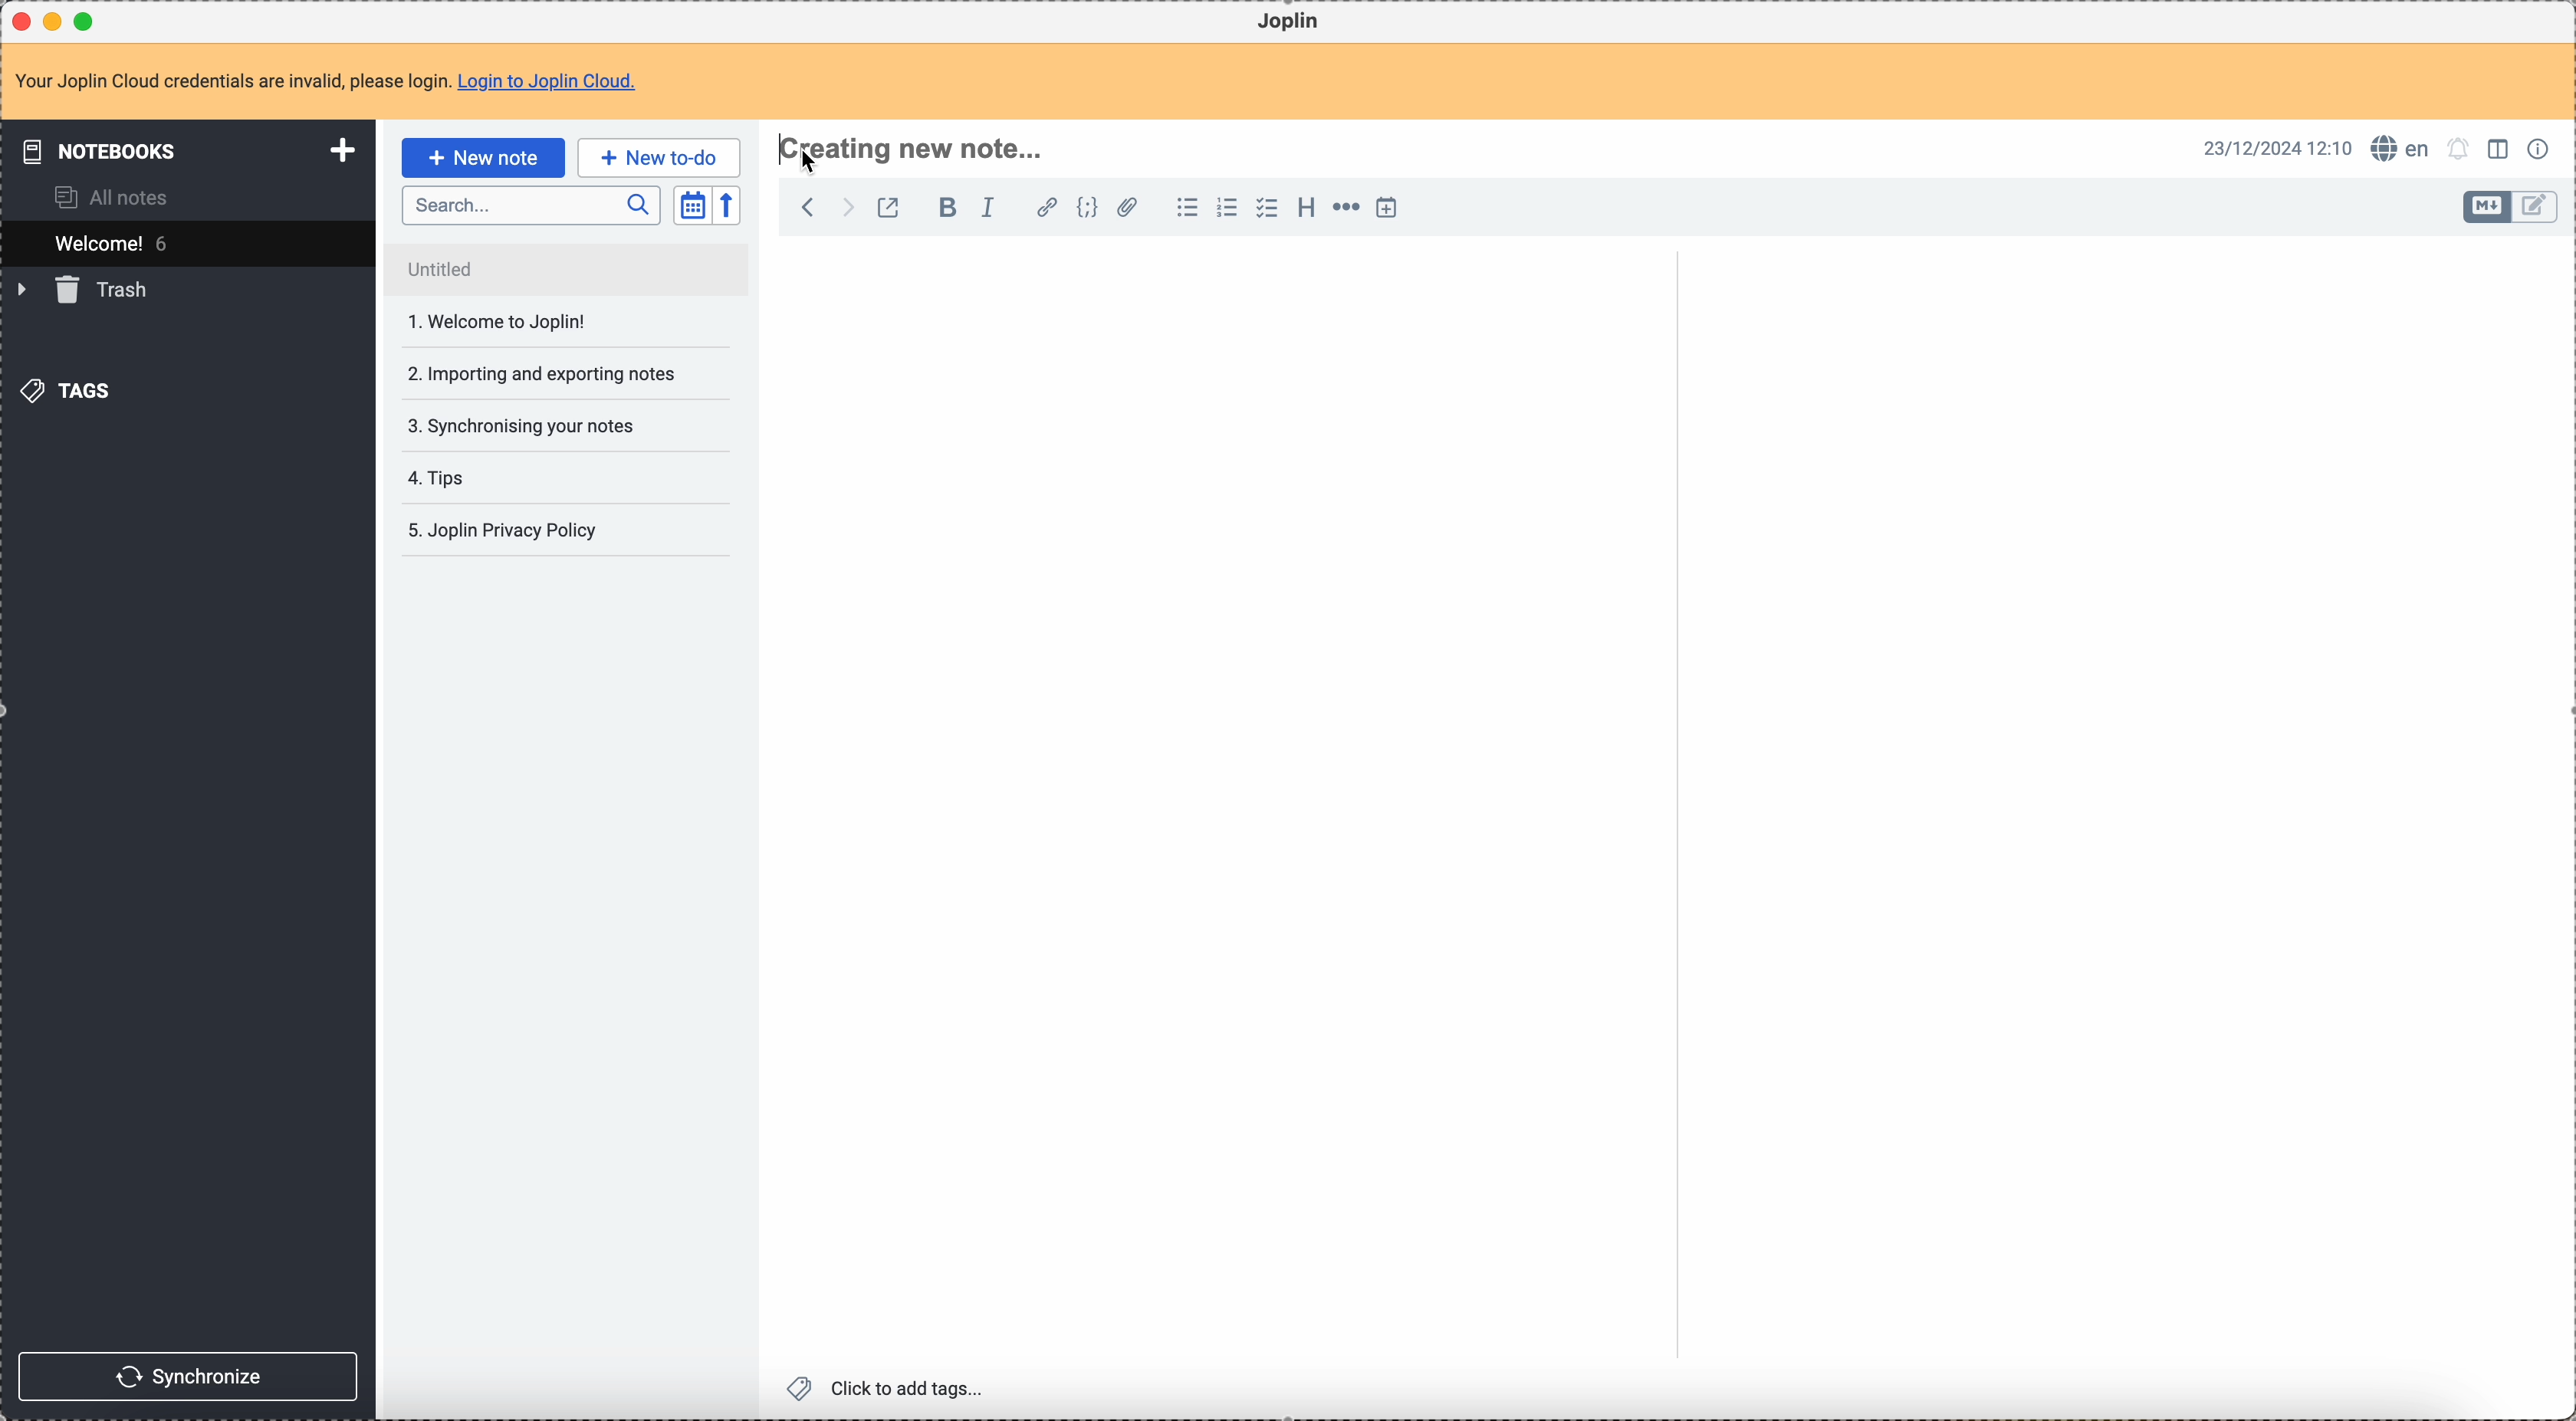  Describe the element at coordinates (57, 20) in the screenshot. I see `minimize` at that location.